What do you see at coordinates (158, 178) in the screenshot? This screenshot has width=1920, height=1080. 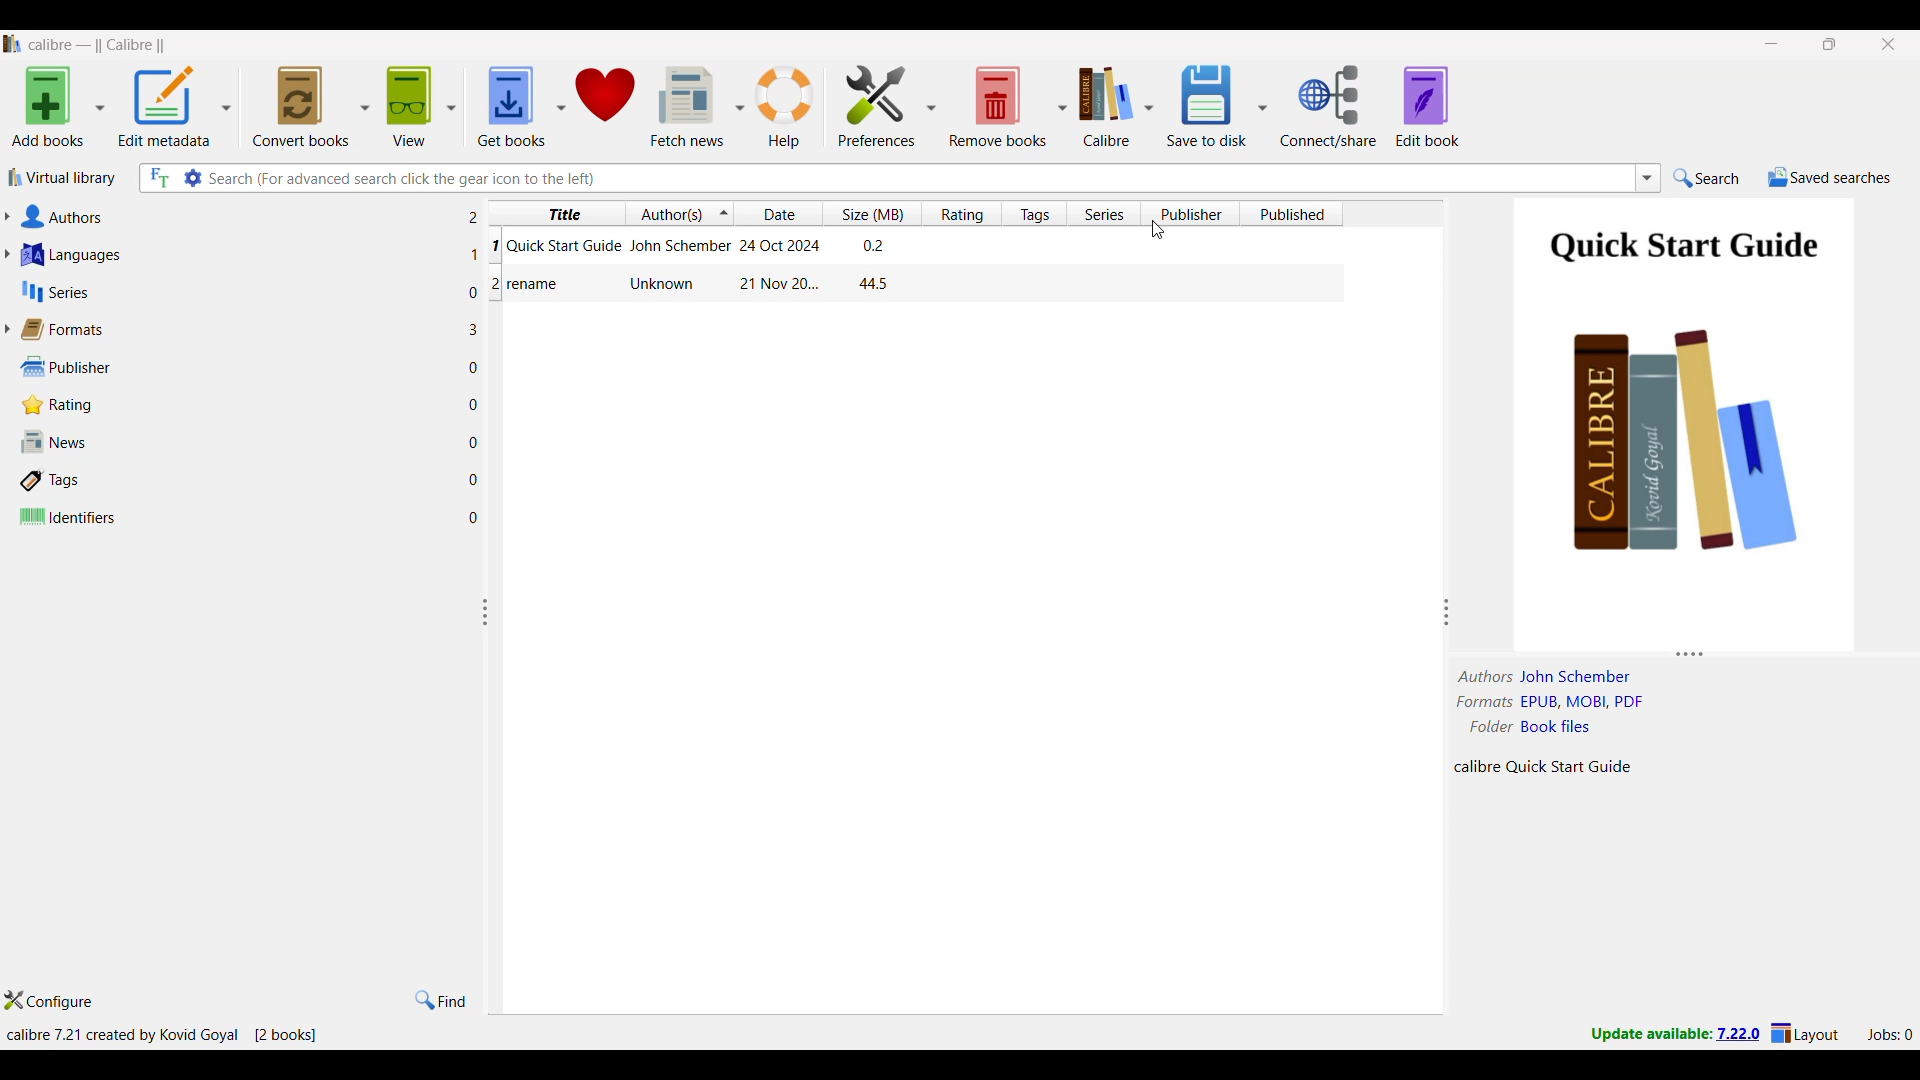 I see `Search the full text of all books` at bounding box center [158, 178].